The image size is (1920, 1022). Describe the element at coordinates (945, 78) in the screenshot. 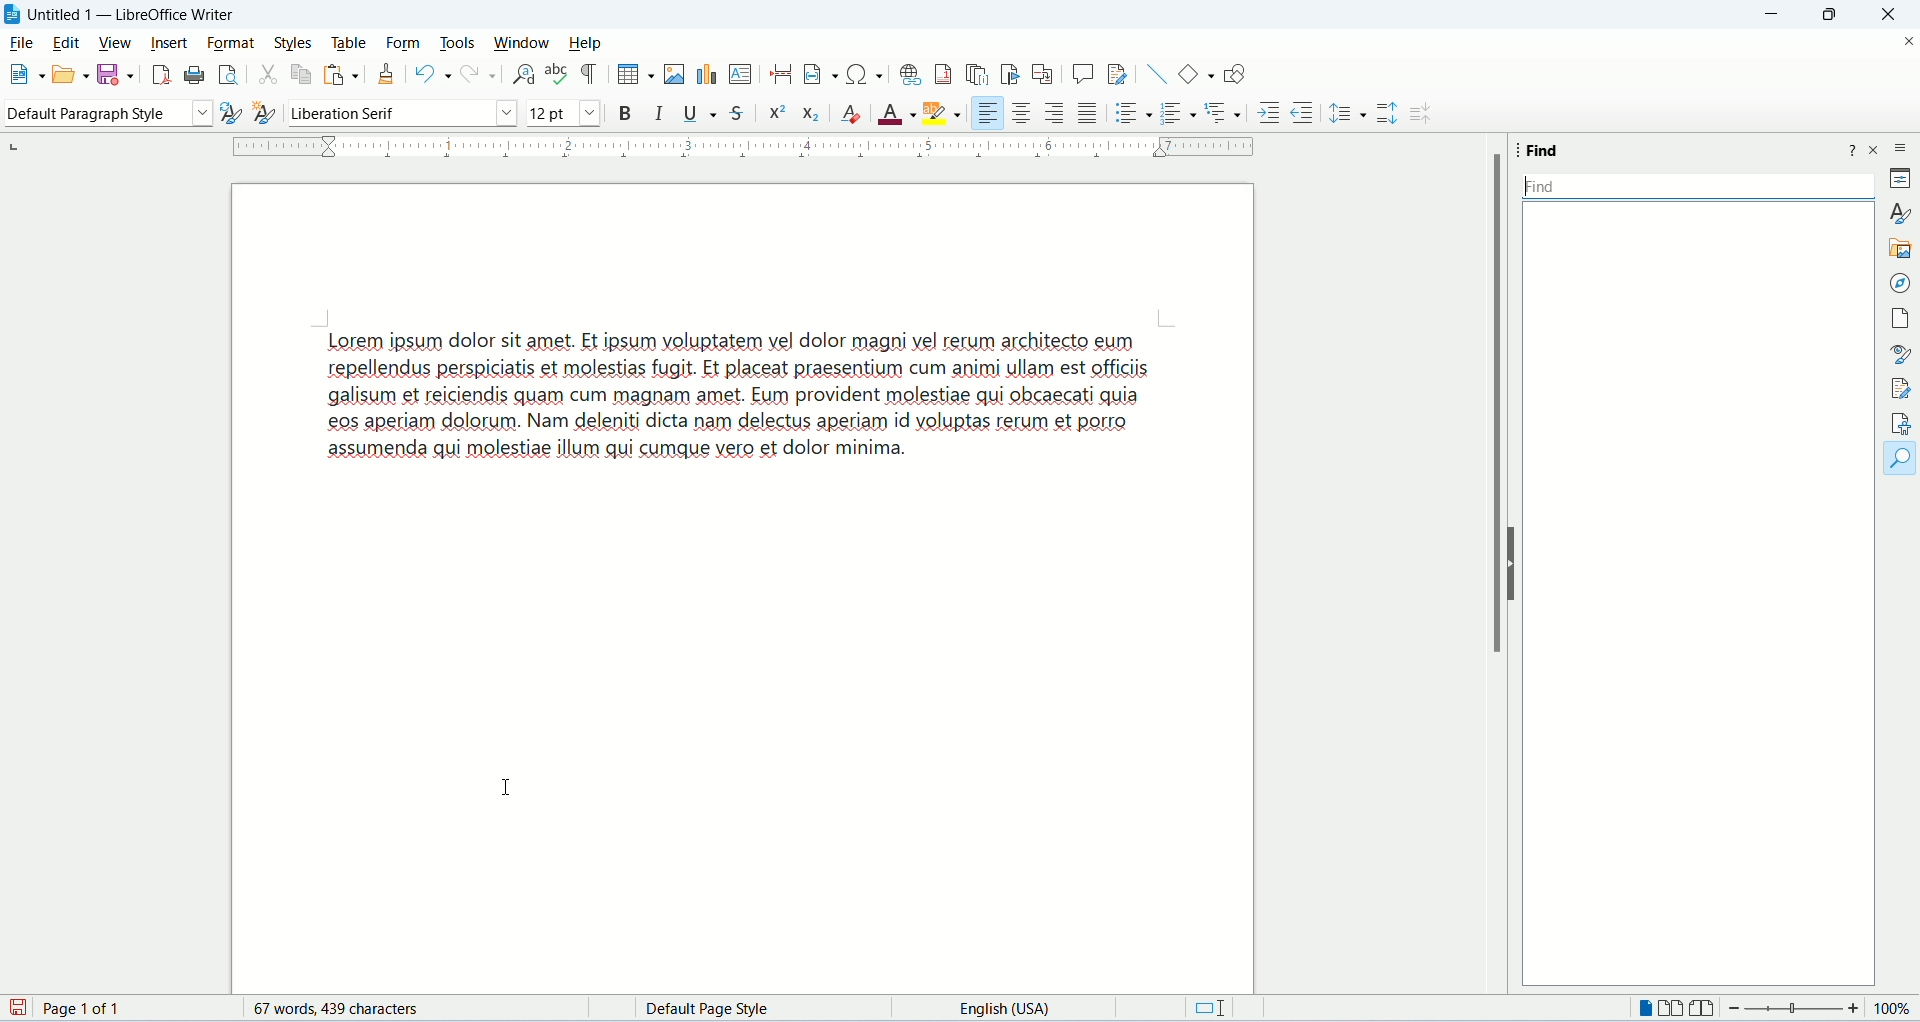

I see `insert footnote` at that location.